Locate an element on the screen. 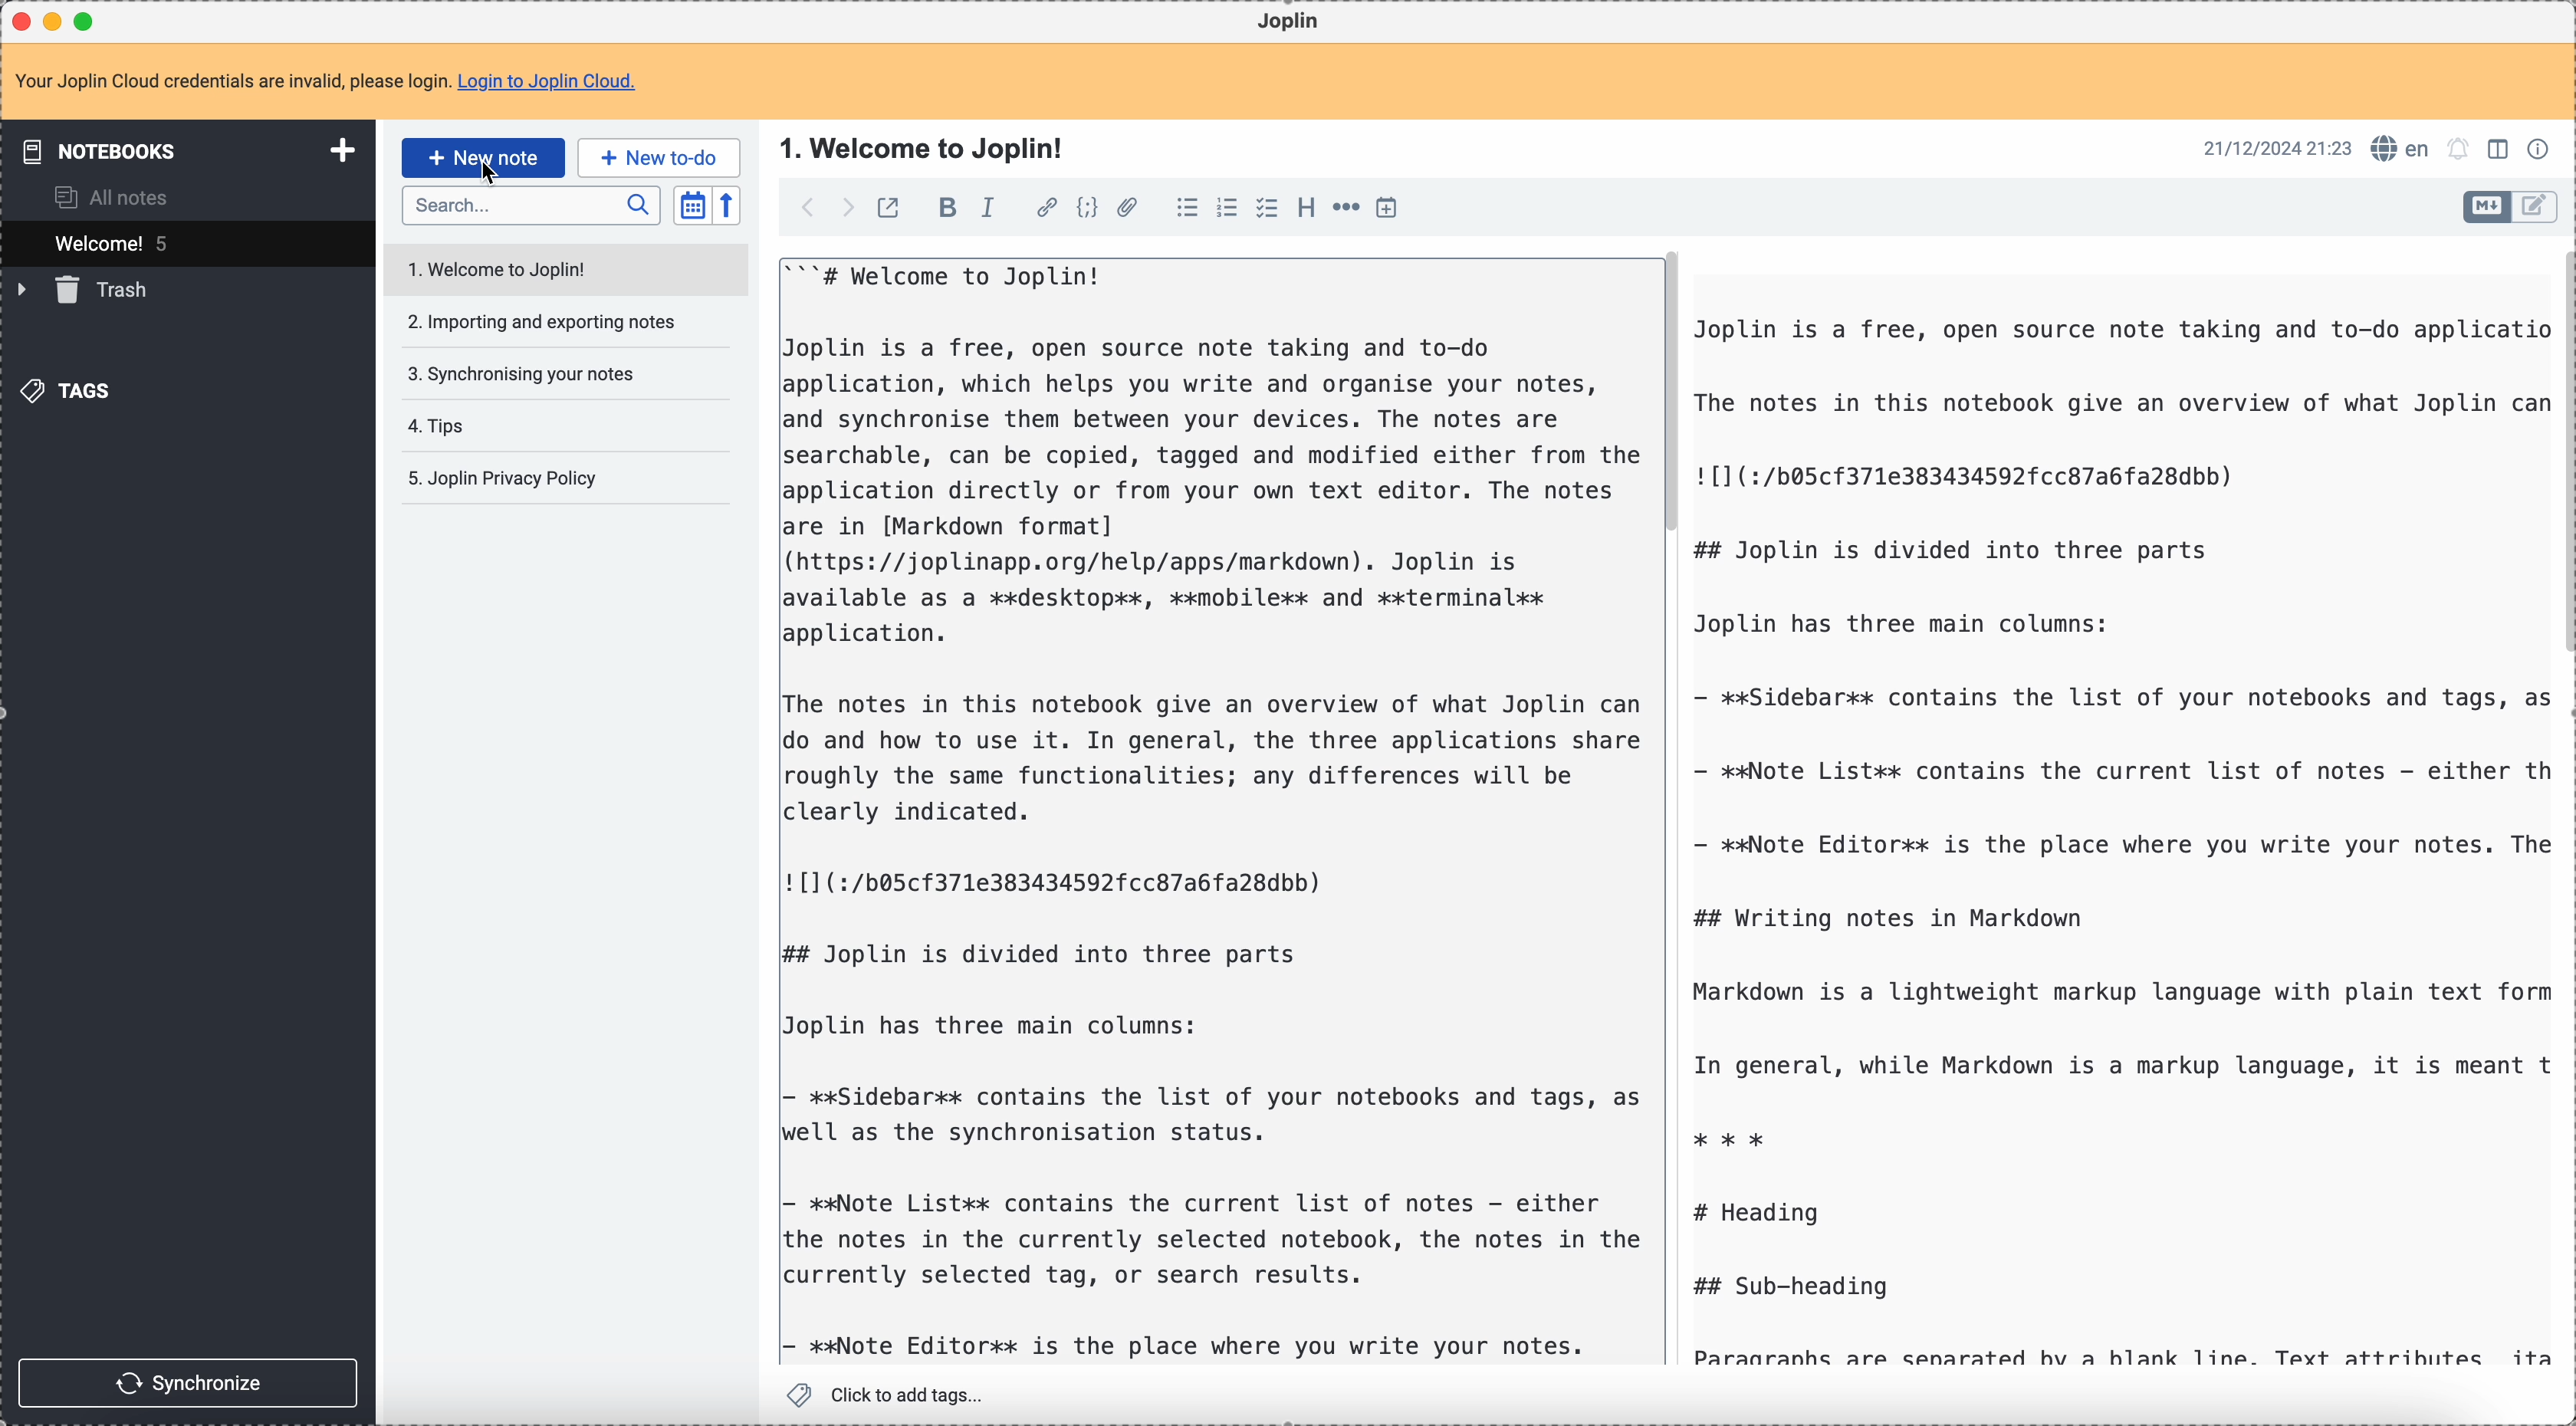  date and hour is located at coordinates (2277, 148).